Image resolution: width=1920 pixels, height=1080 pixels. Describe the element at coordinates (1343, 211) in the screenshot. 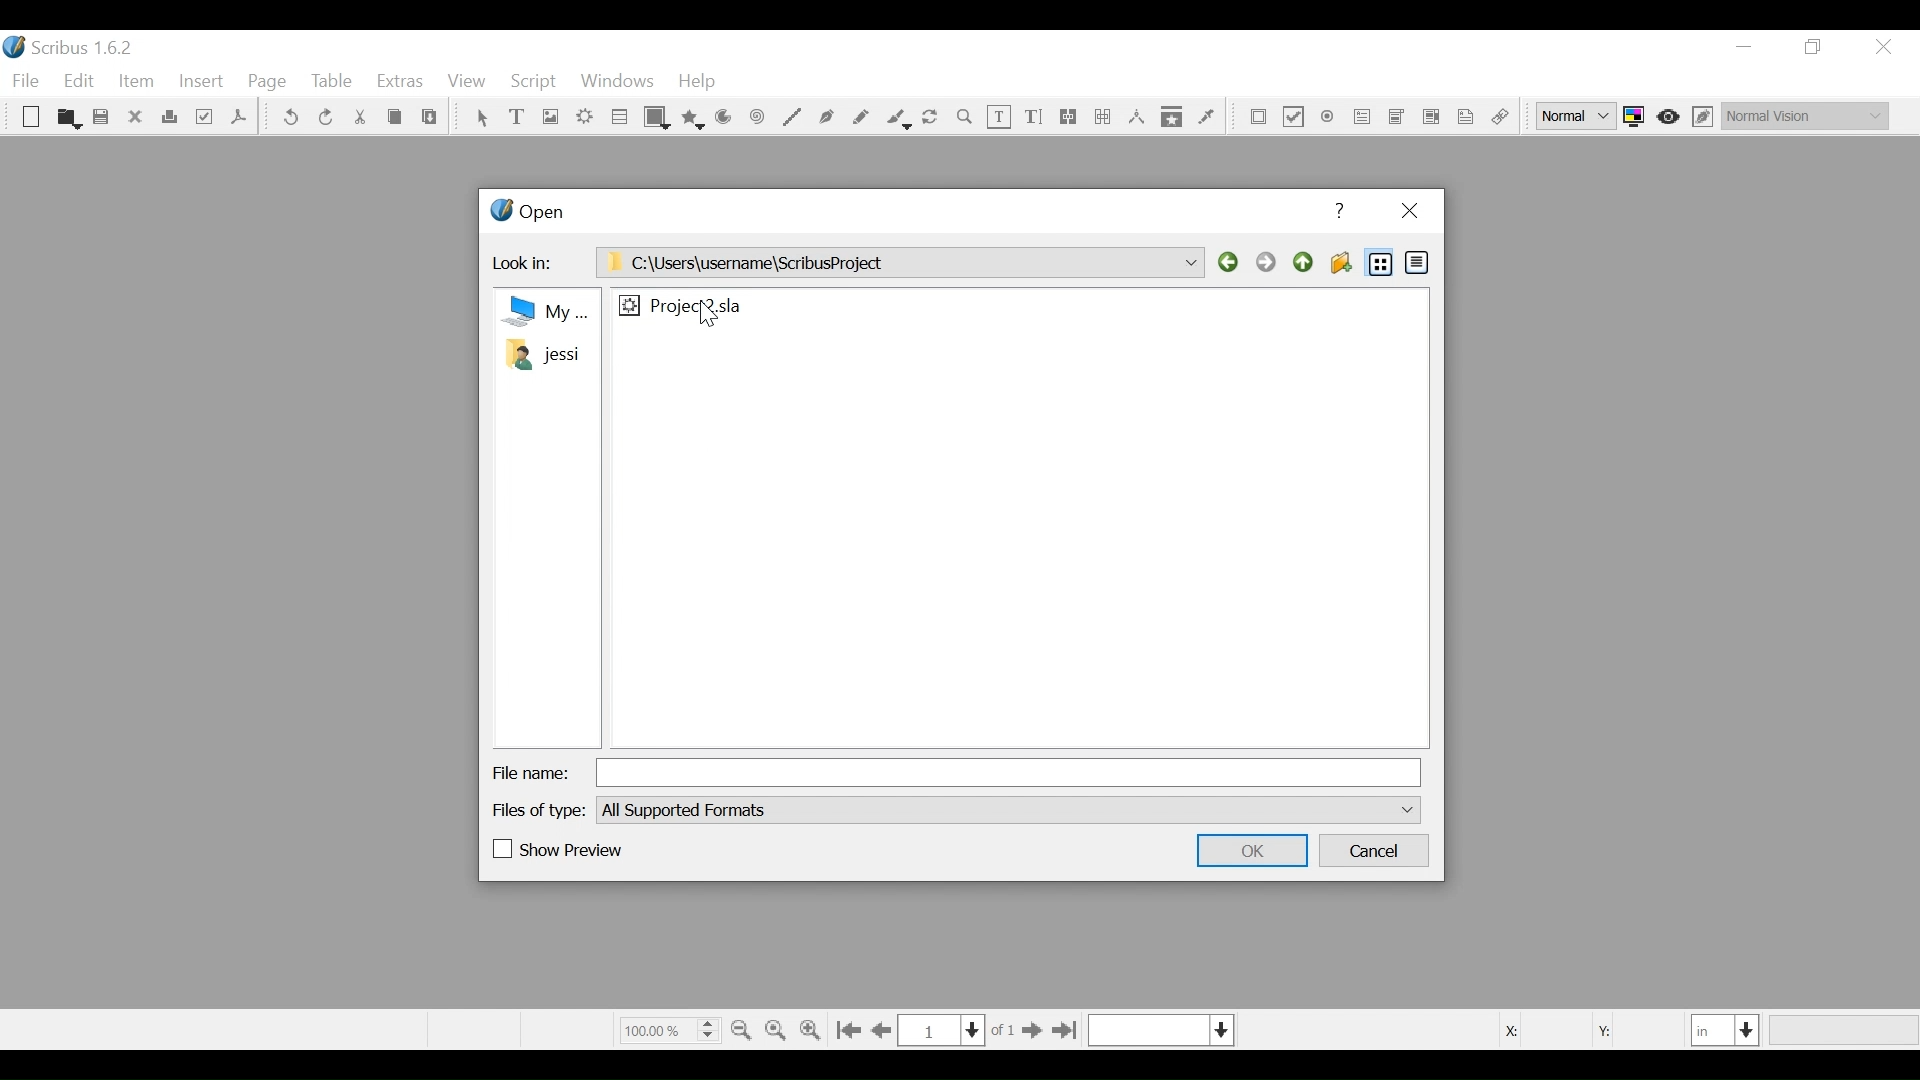

I see `Help` at that location.